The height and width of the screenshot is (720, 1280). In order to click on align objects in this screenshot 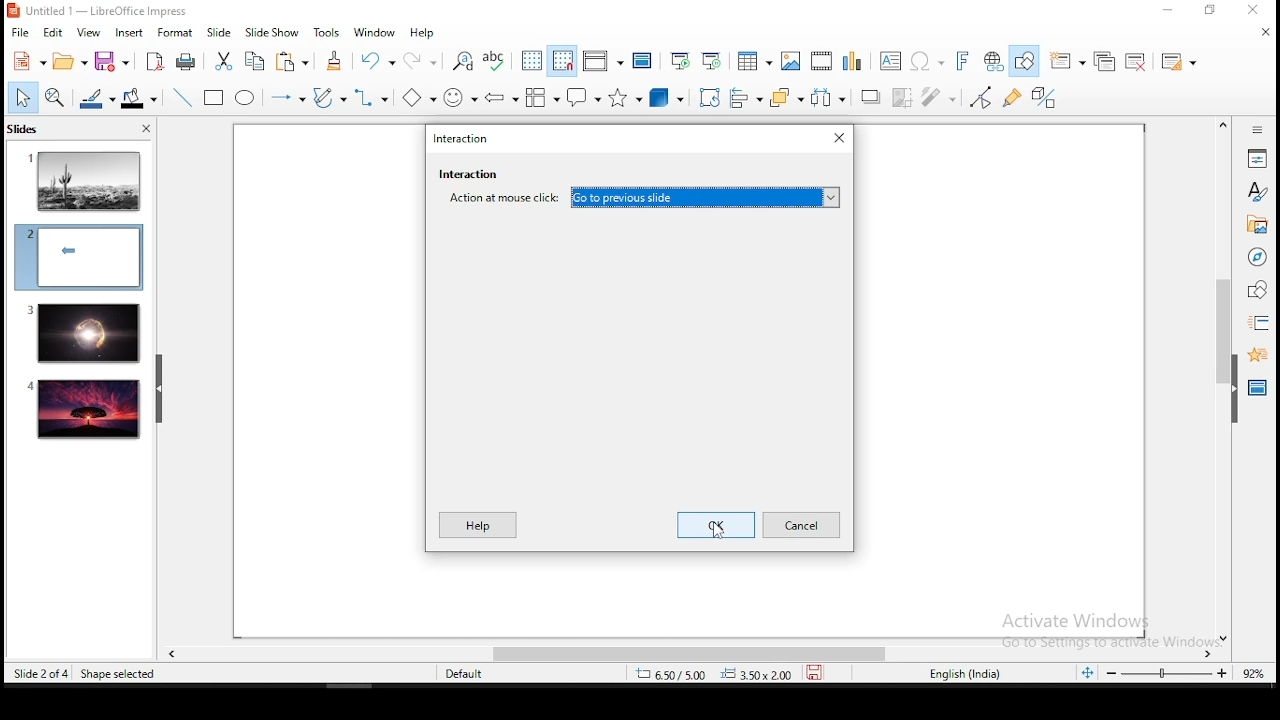, I will do `click(751, 99)`.